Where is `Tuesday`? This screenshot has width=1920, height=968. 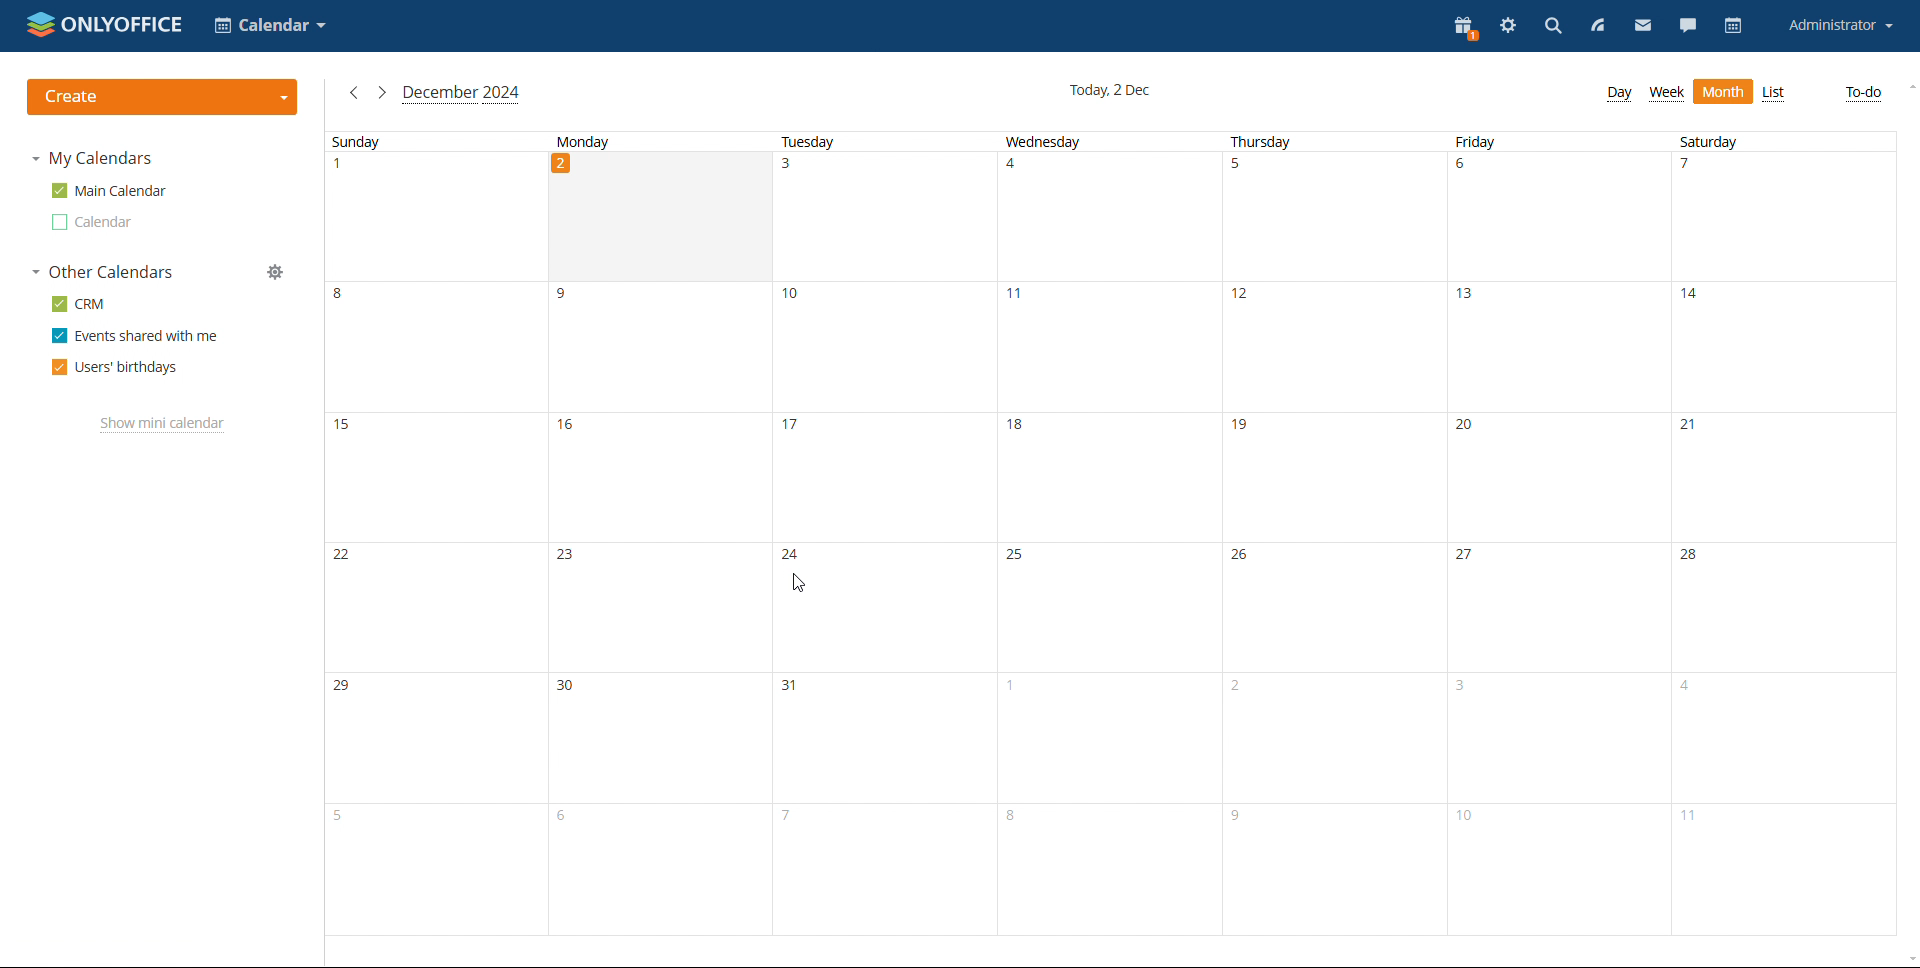 Tuesday is located at coordinates (809, 140).